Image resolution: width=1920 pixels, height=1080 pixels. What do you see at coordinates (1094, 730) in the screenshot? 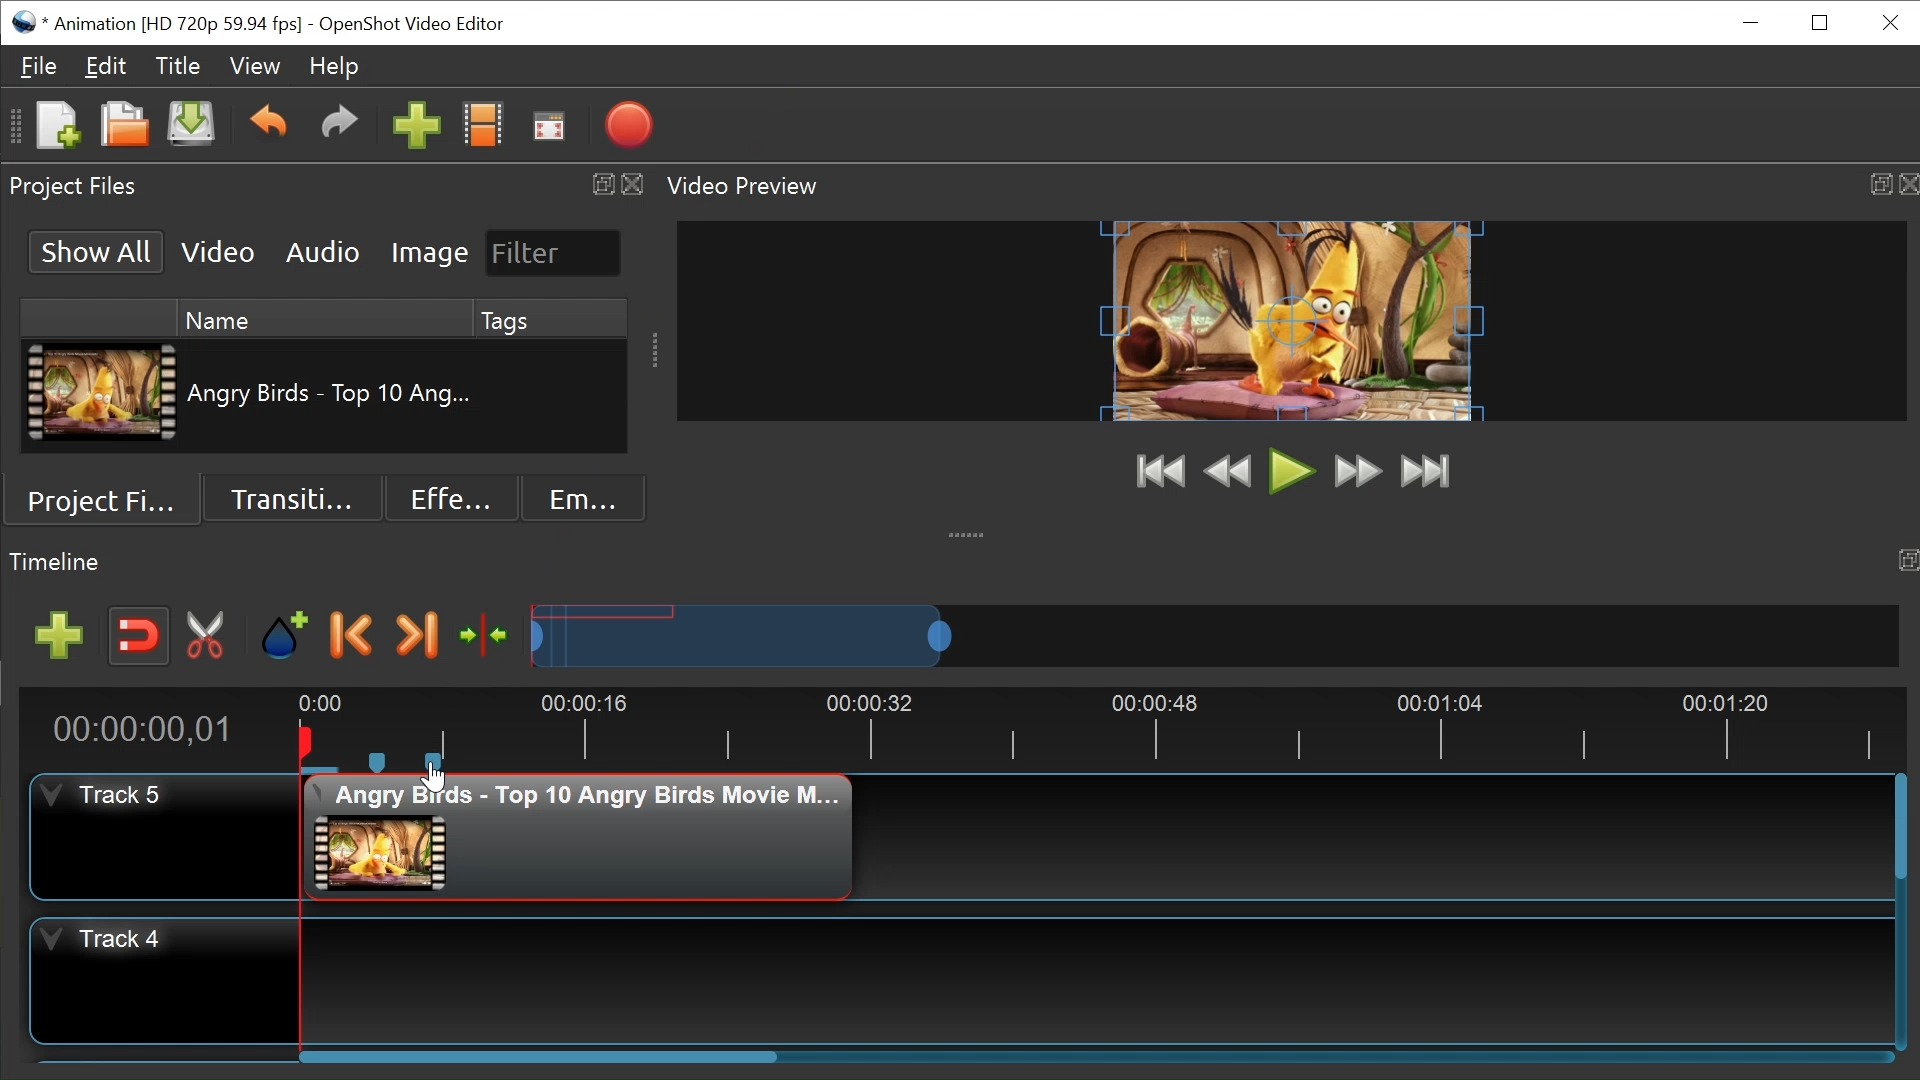
I see `Timeline` at bounding box center [1094, 730].